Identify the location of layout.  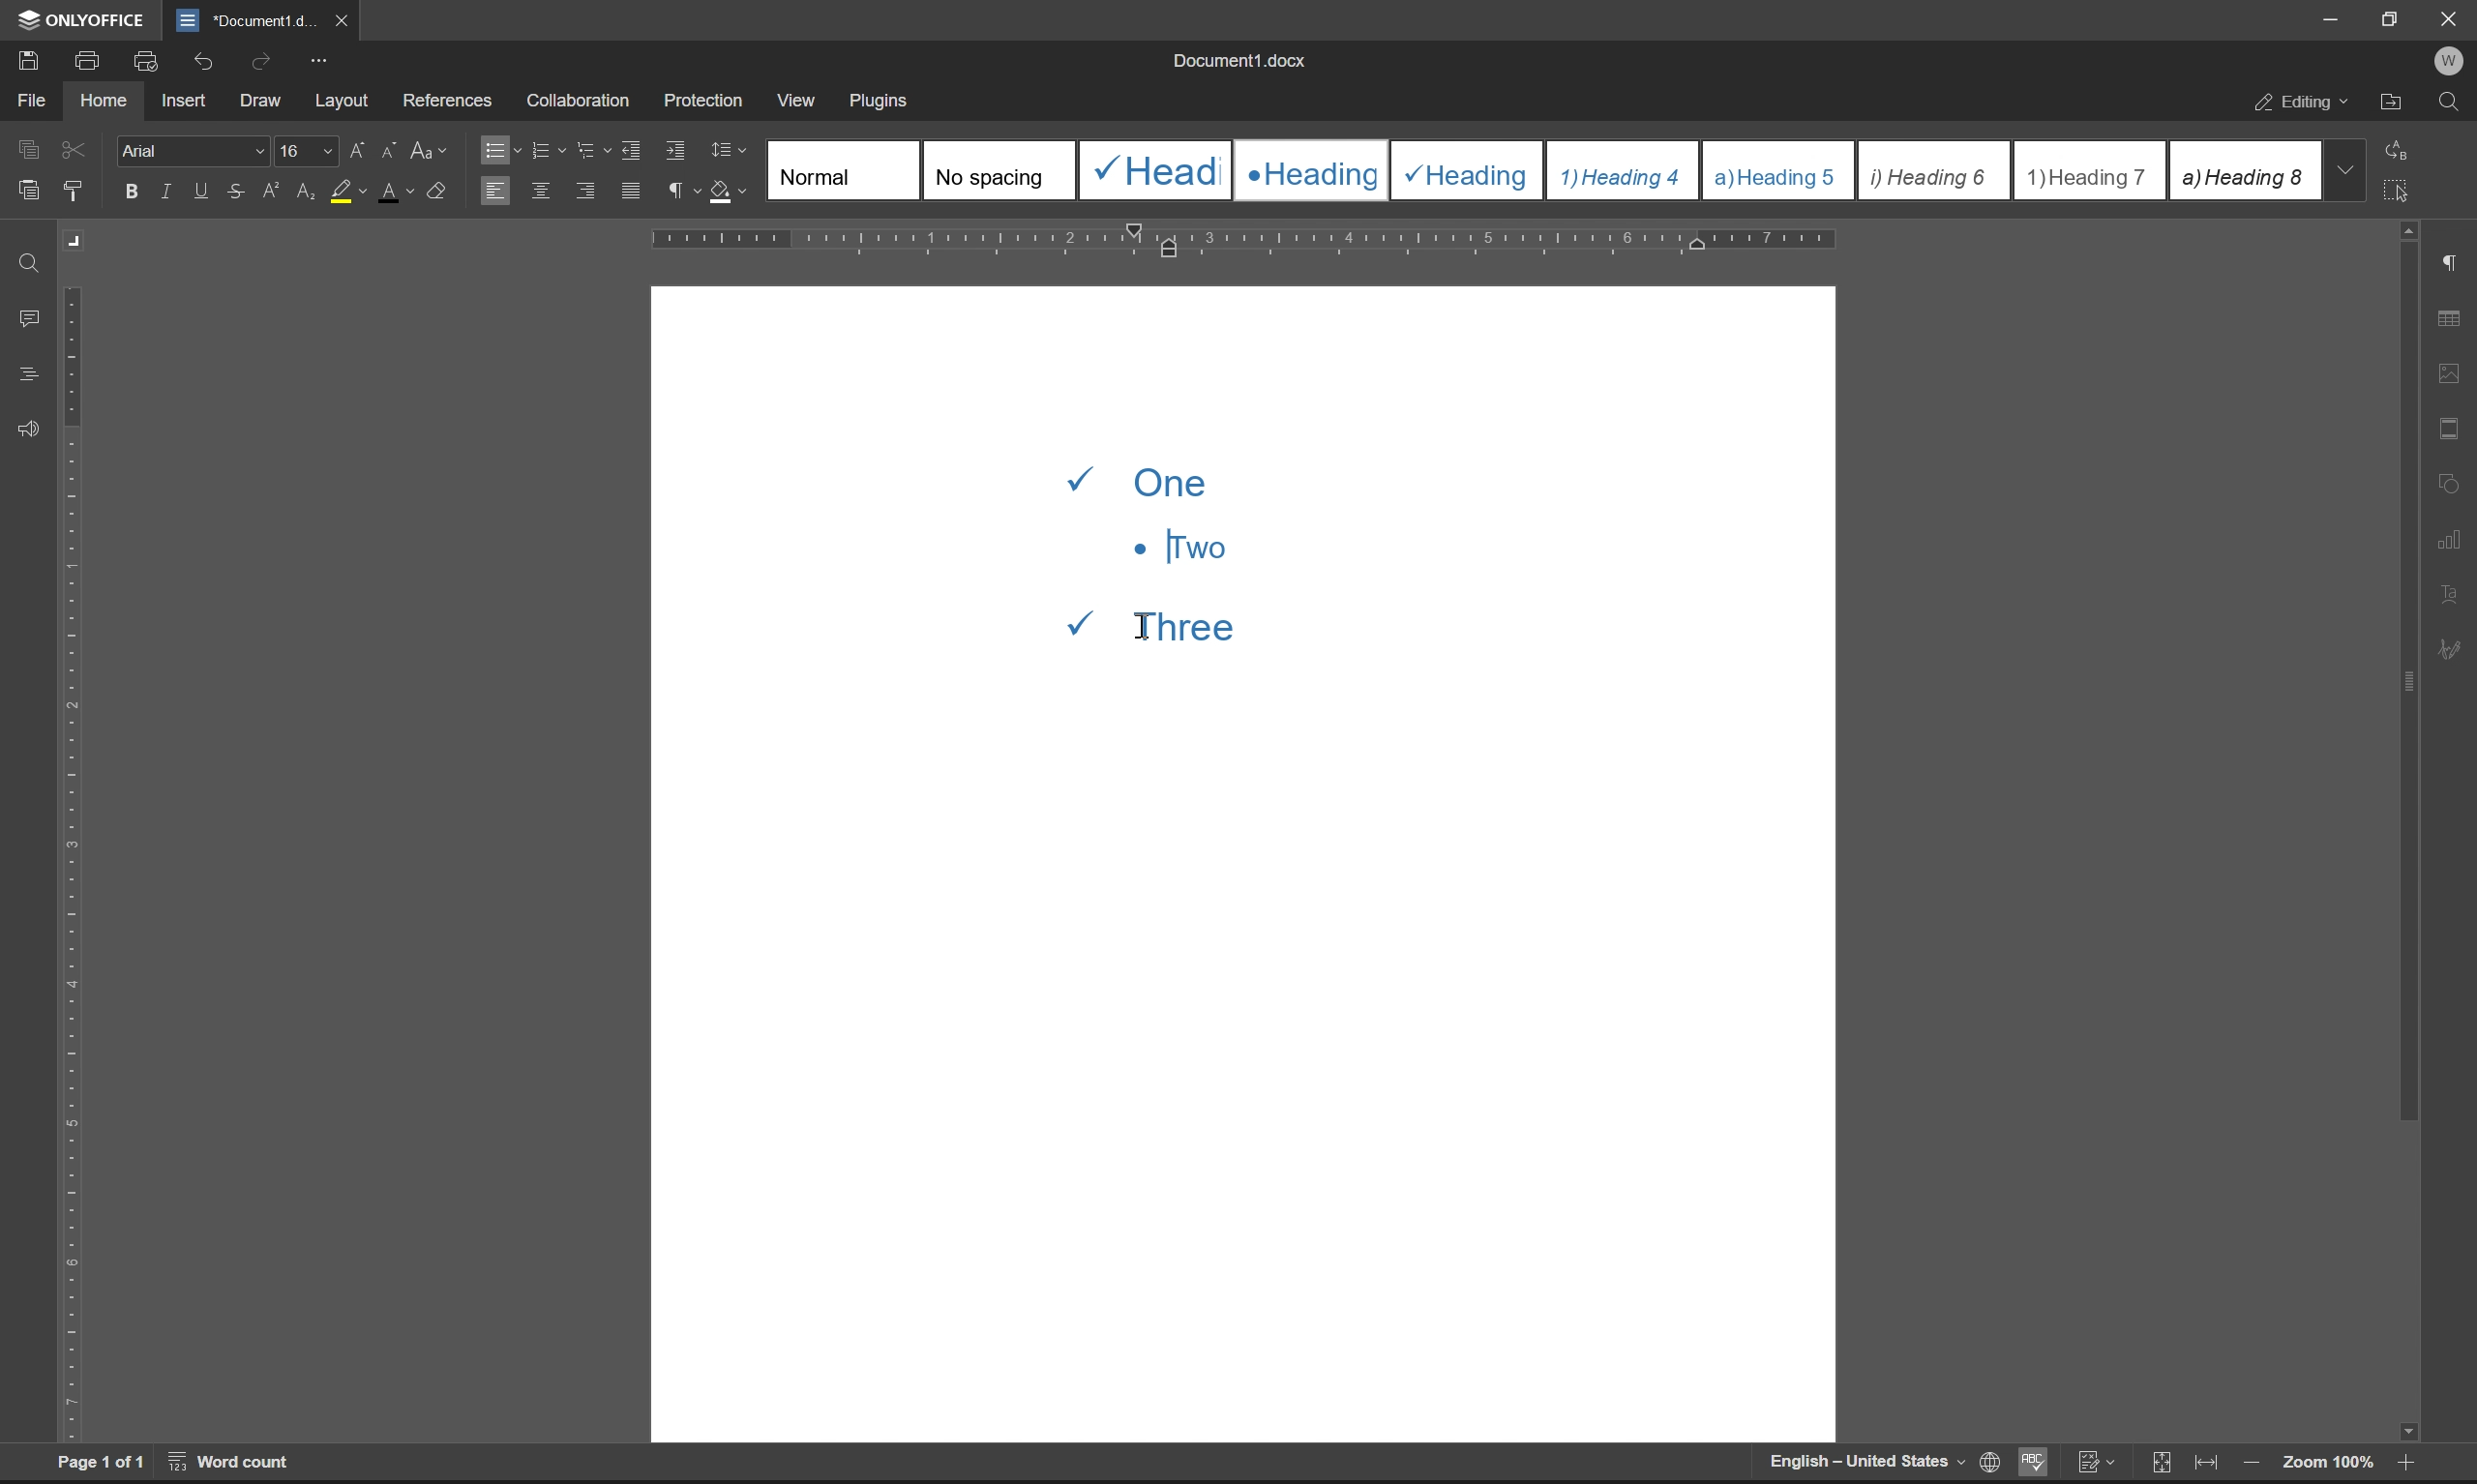
(342, 101).